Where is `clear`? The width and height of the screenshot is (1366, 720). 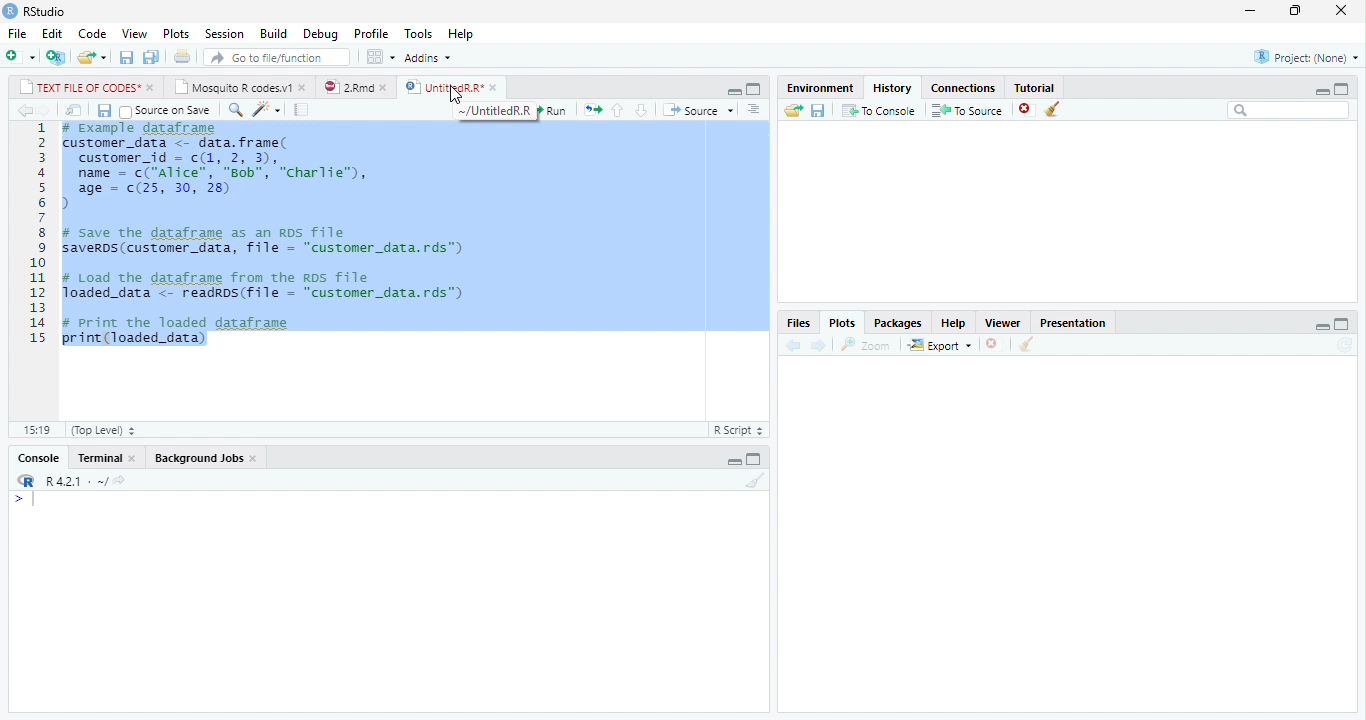 clear is located at coordinates (1053, 109).